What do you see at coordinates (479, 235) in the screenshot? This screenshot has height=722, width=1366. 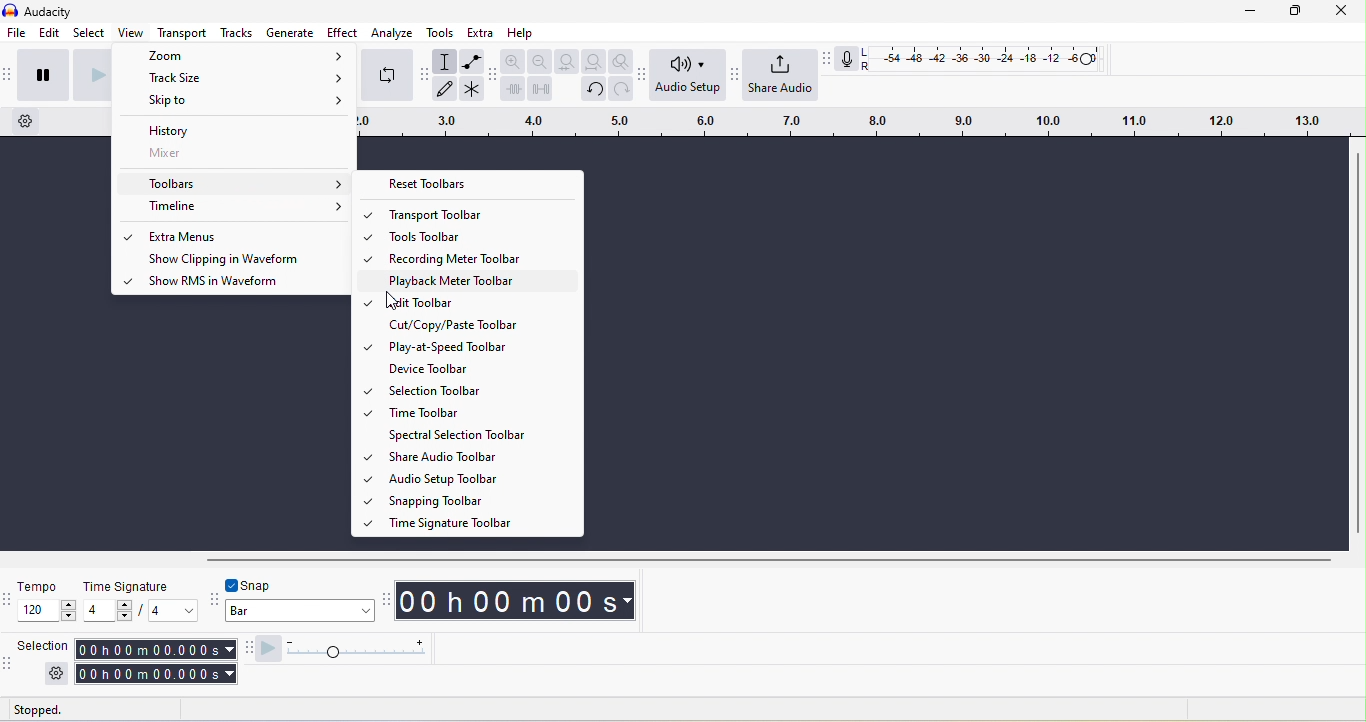 I see `Tools toolbar` at bounding box center [479, 235].